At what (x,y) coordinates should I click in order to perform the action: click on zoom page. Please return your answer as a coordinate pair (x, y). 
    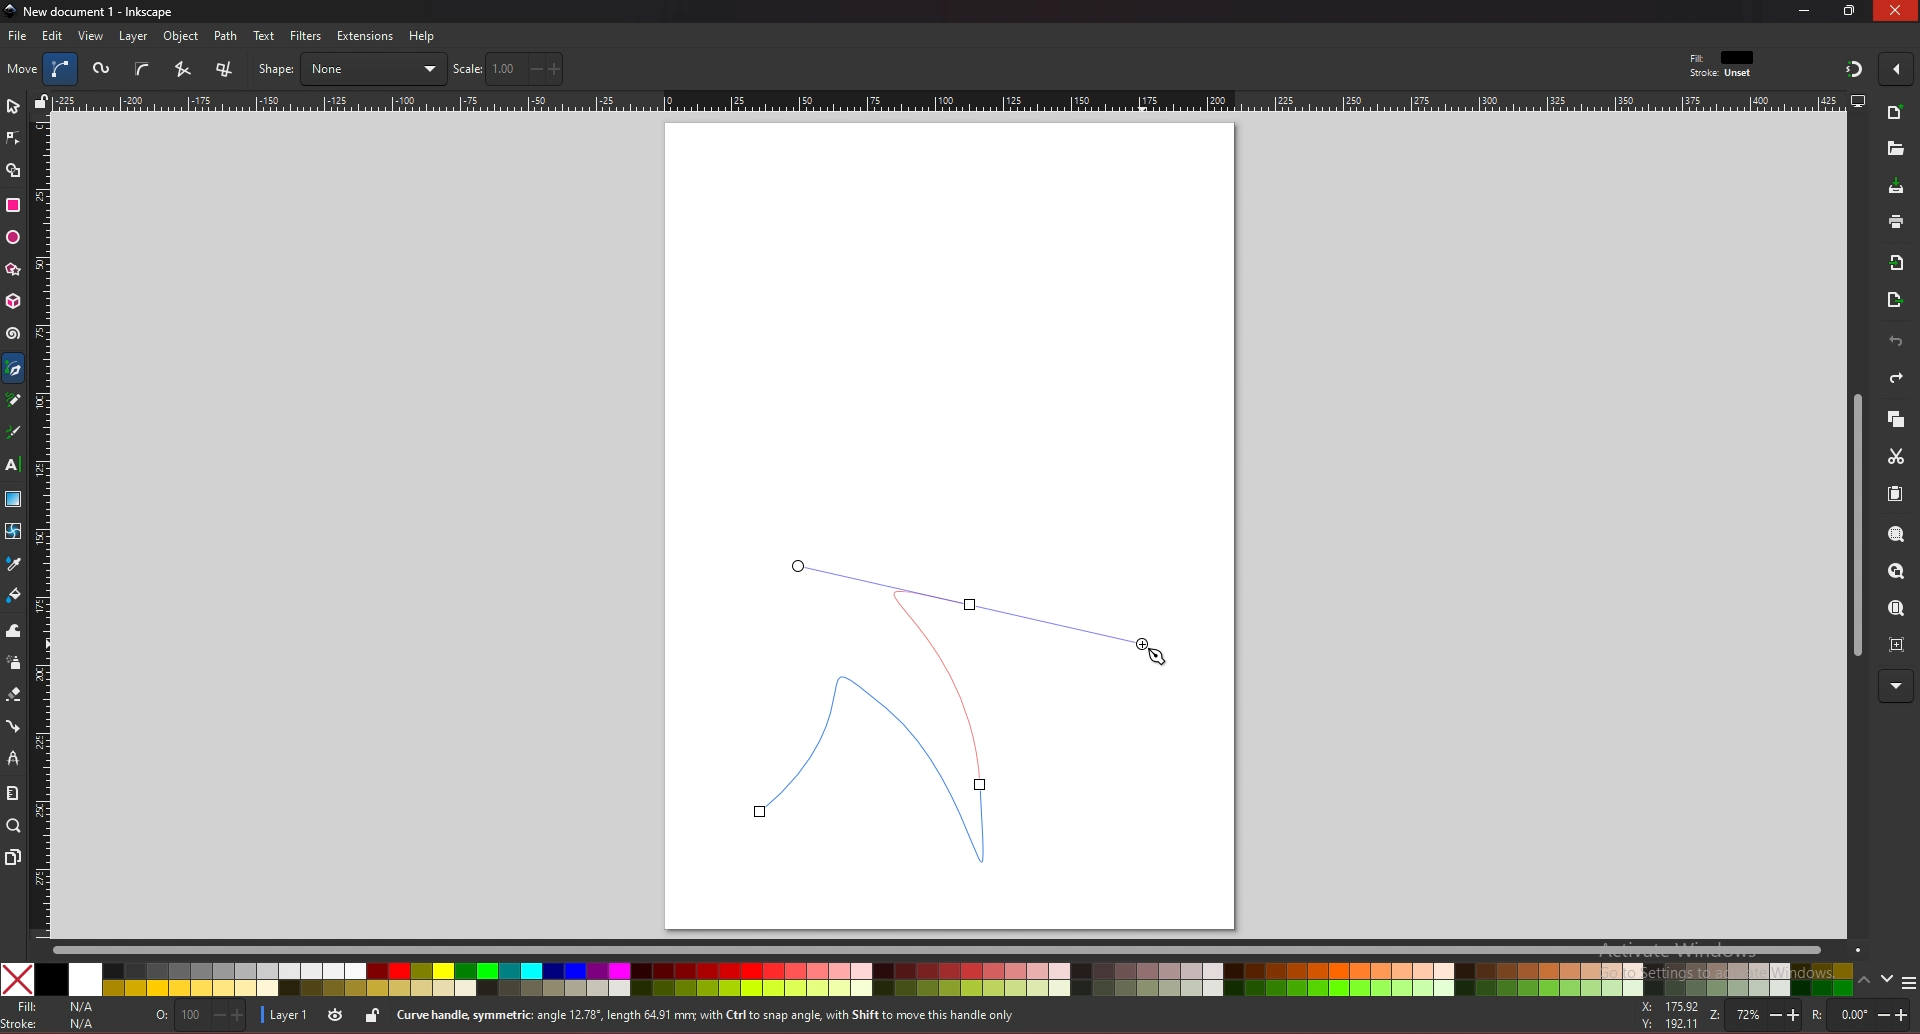
    Looking at the image, I should click on (1895, 610).